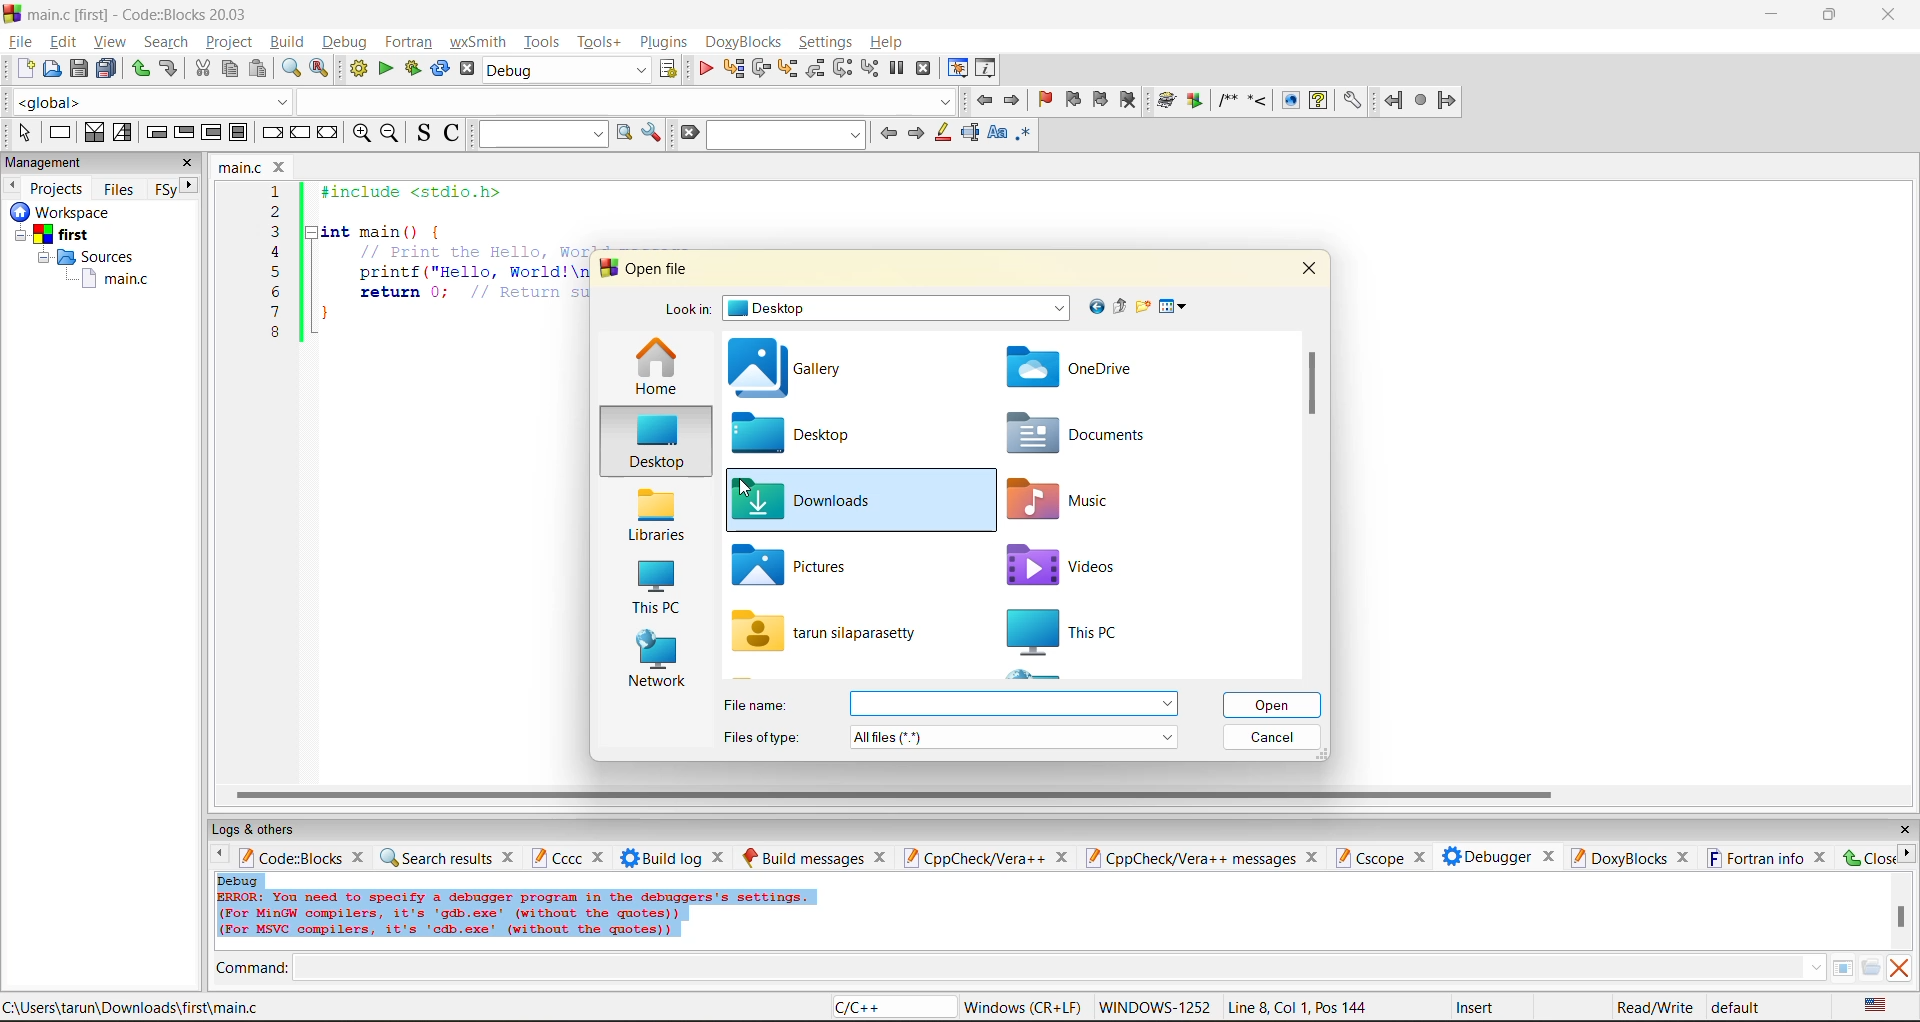  I want to click on help, so click(1318, 100).